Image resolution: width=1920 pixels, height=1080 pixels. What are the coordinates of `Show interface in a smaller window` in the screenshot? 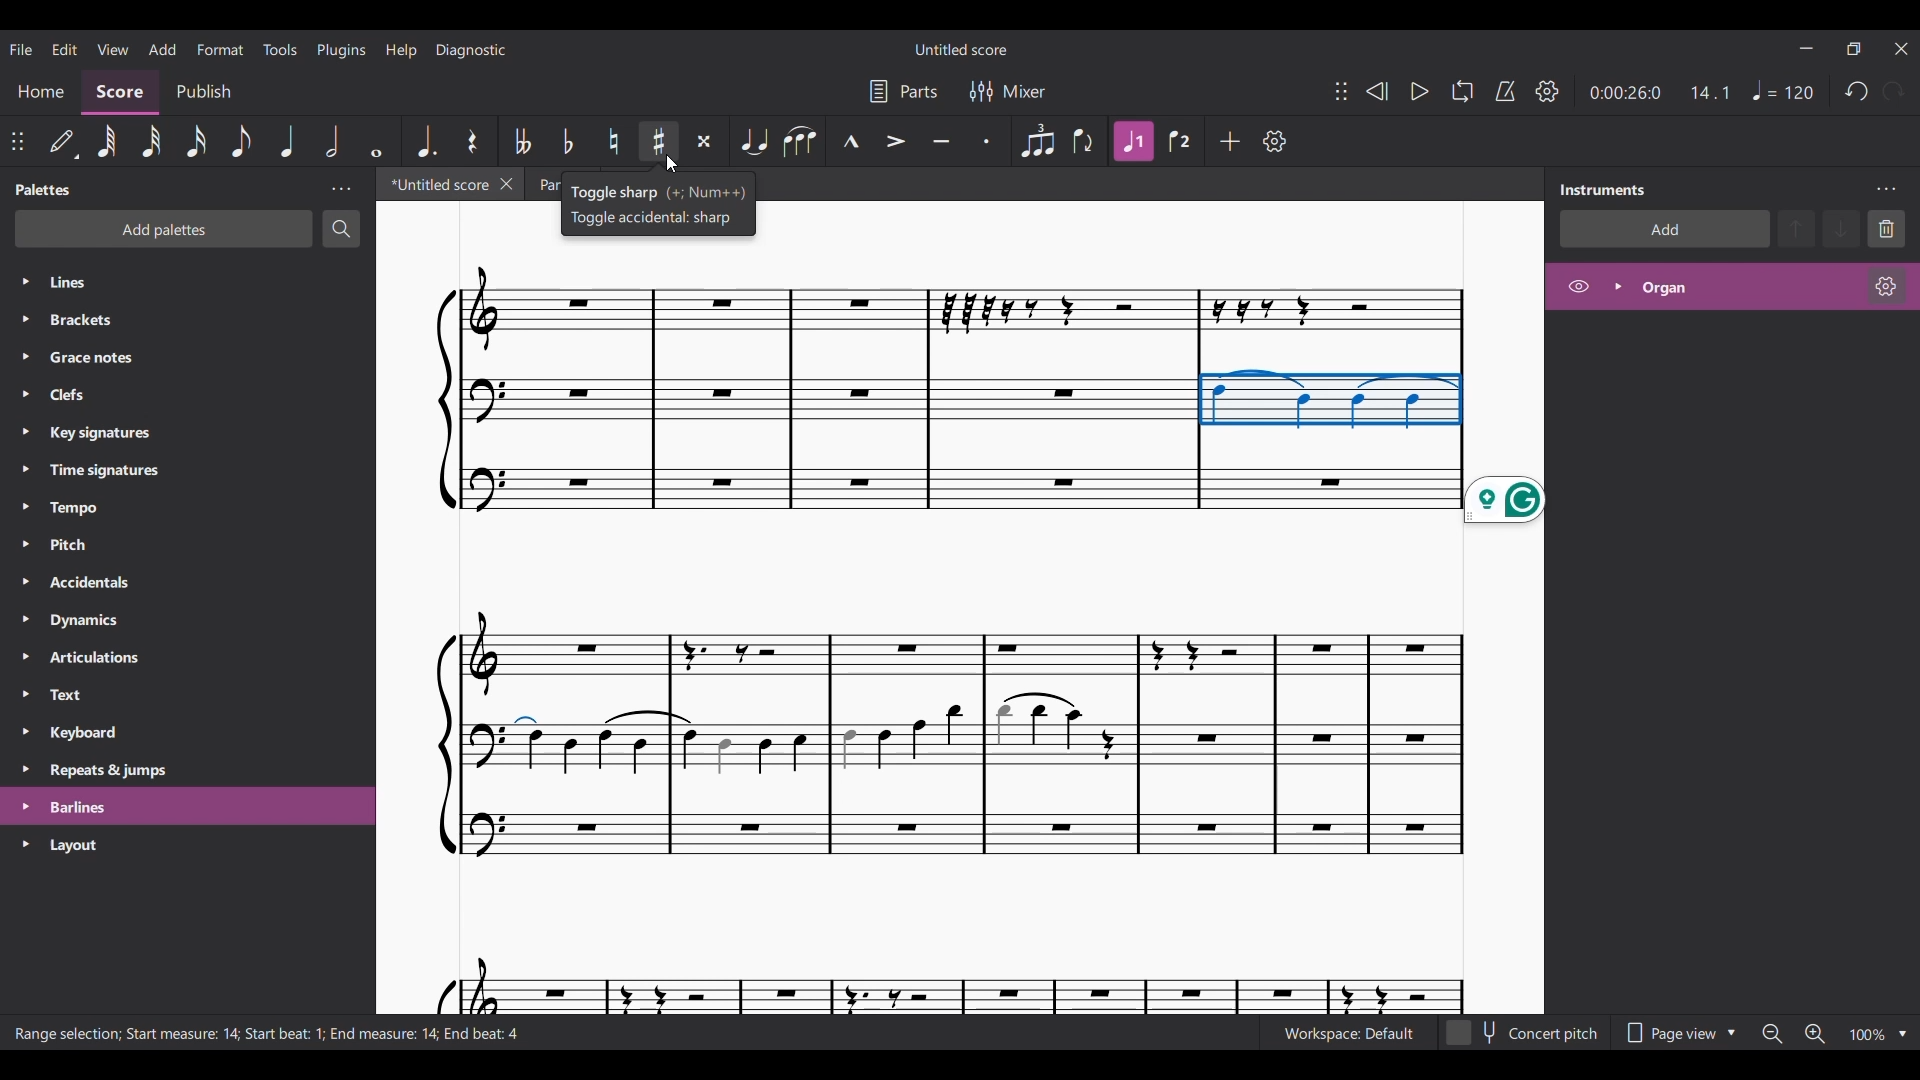 It's located at (1853, 49).